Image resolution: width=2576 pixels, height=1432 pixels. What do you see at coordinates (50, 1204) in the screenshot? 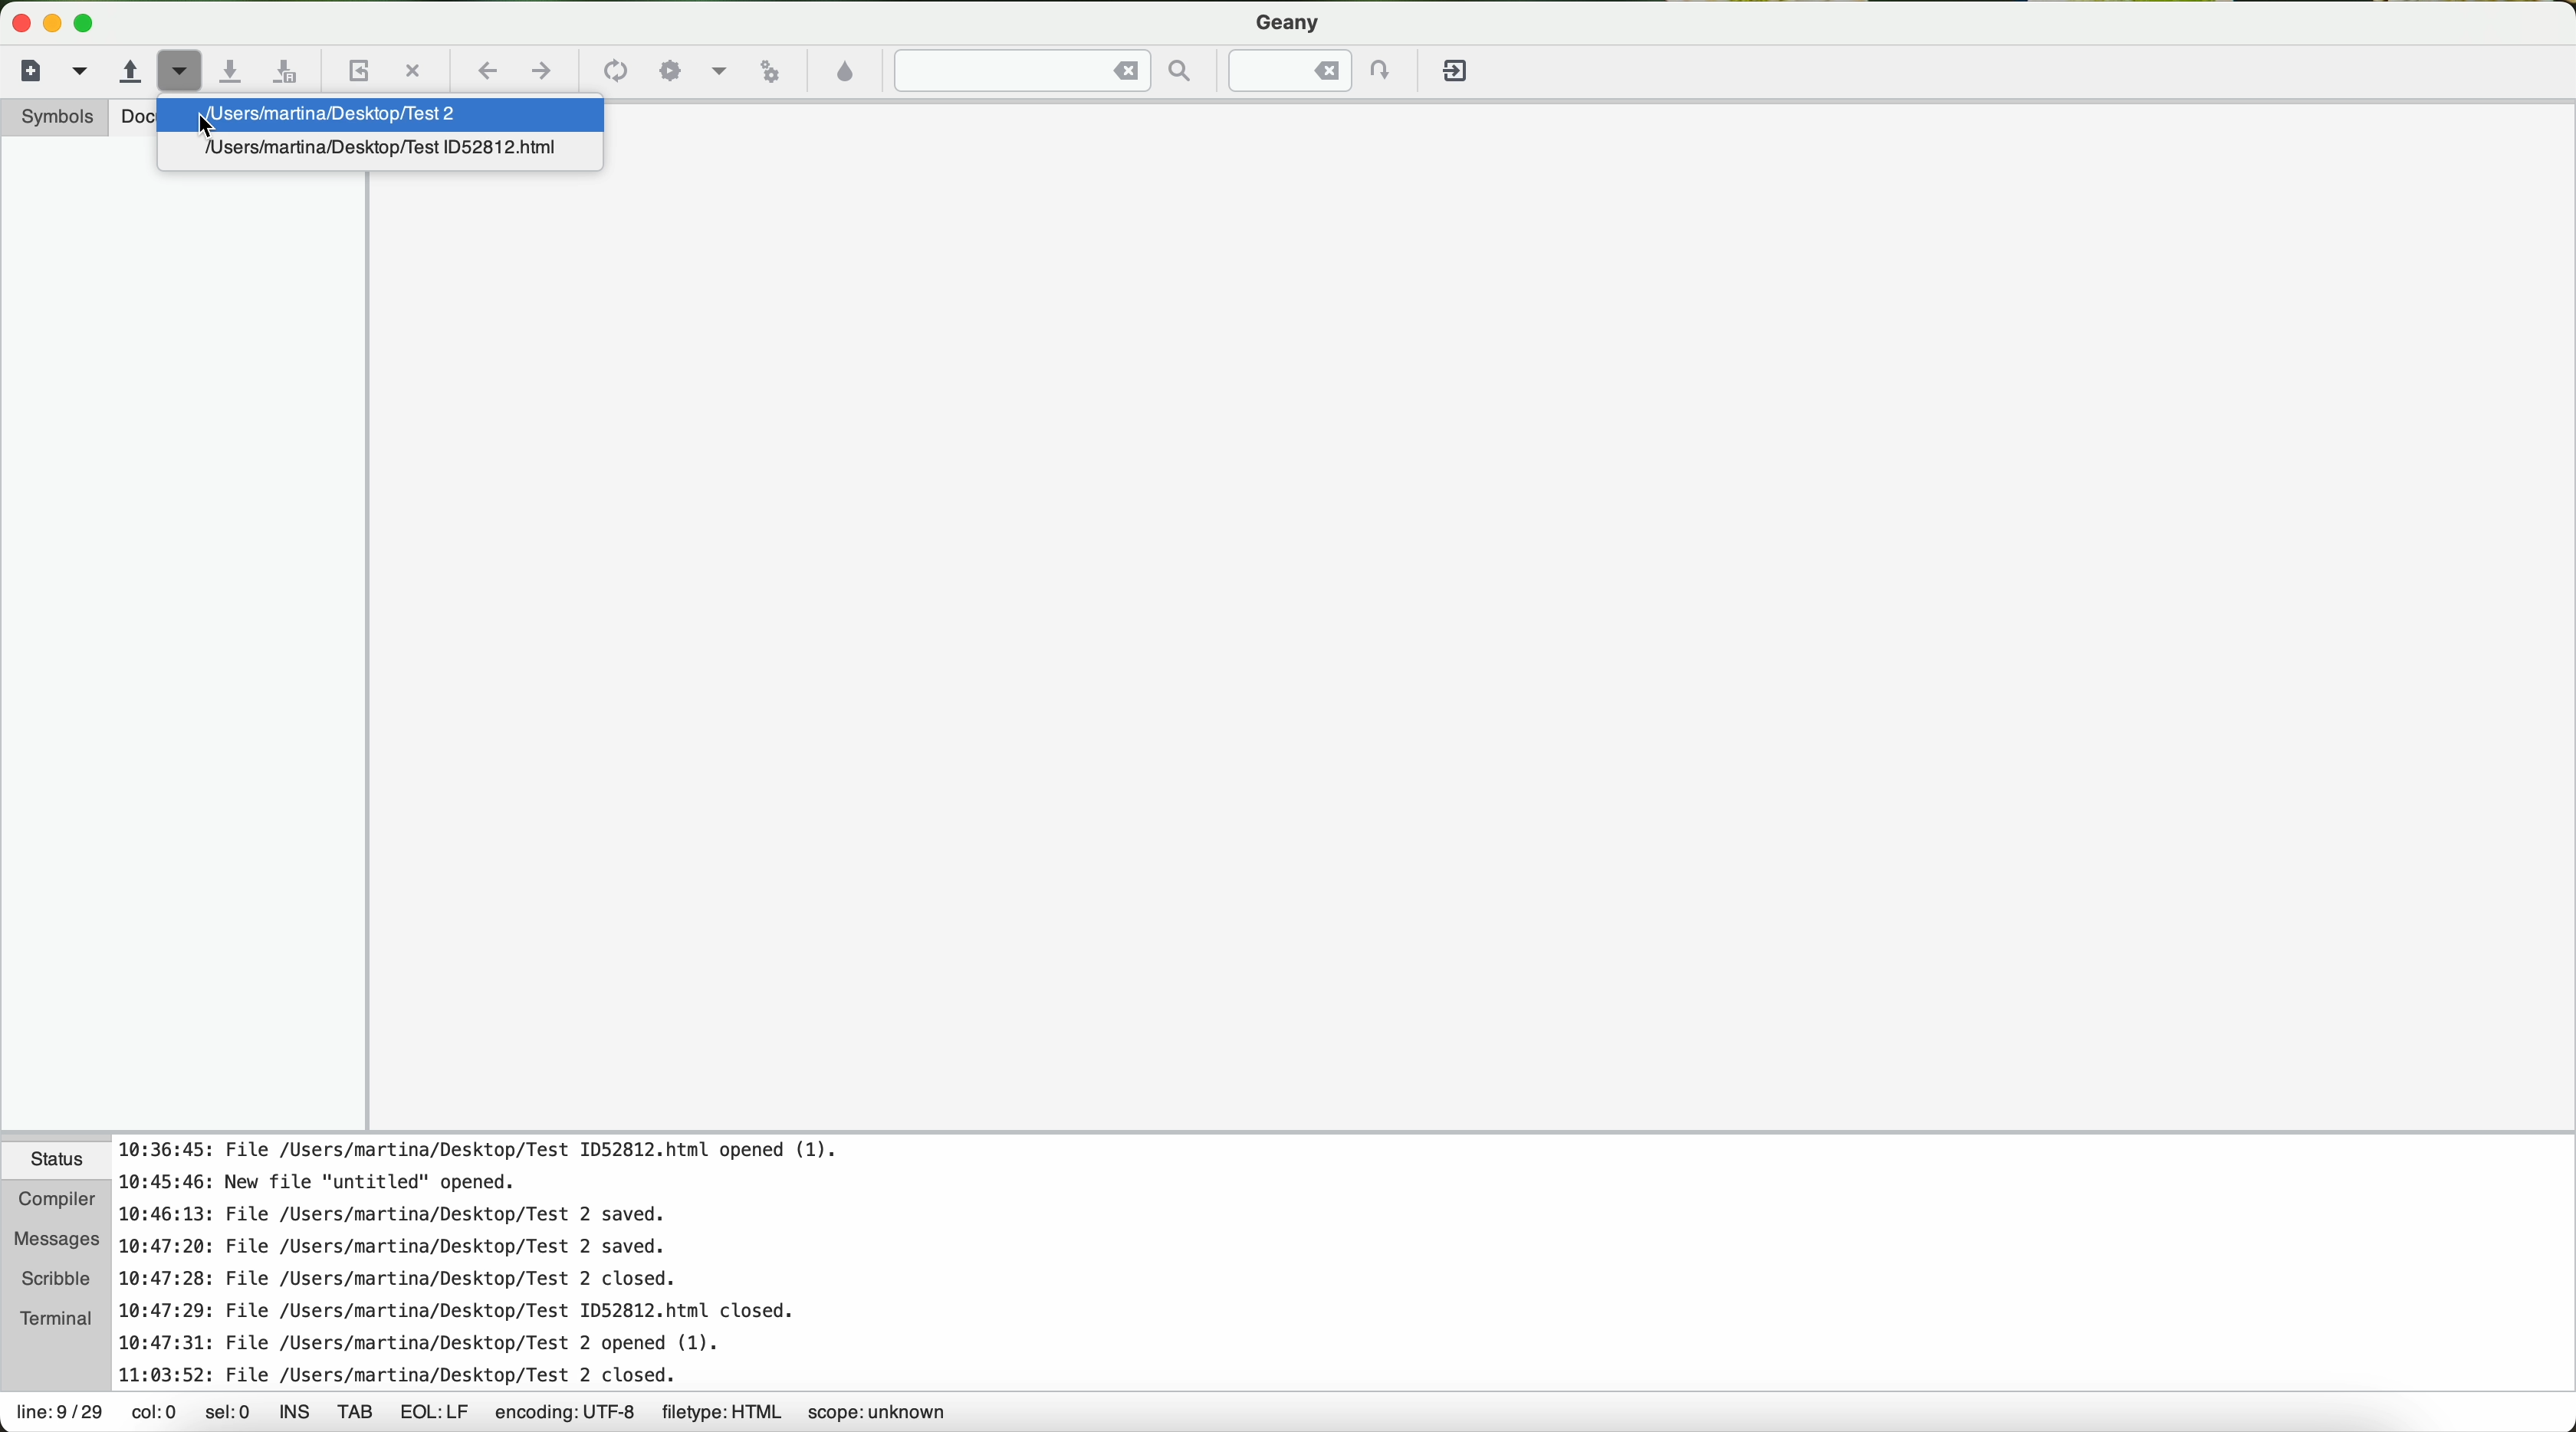
I see `compiler` at bounding box center [50, 1204].